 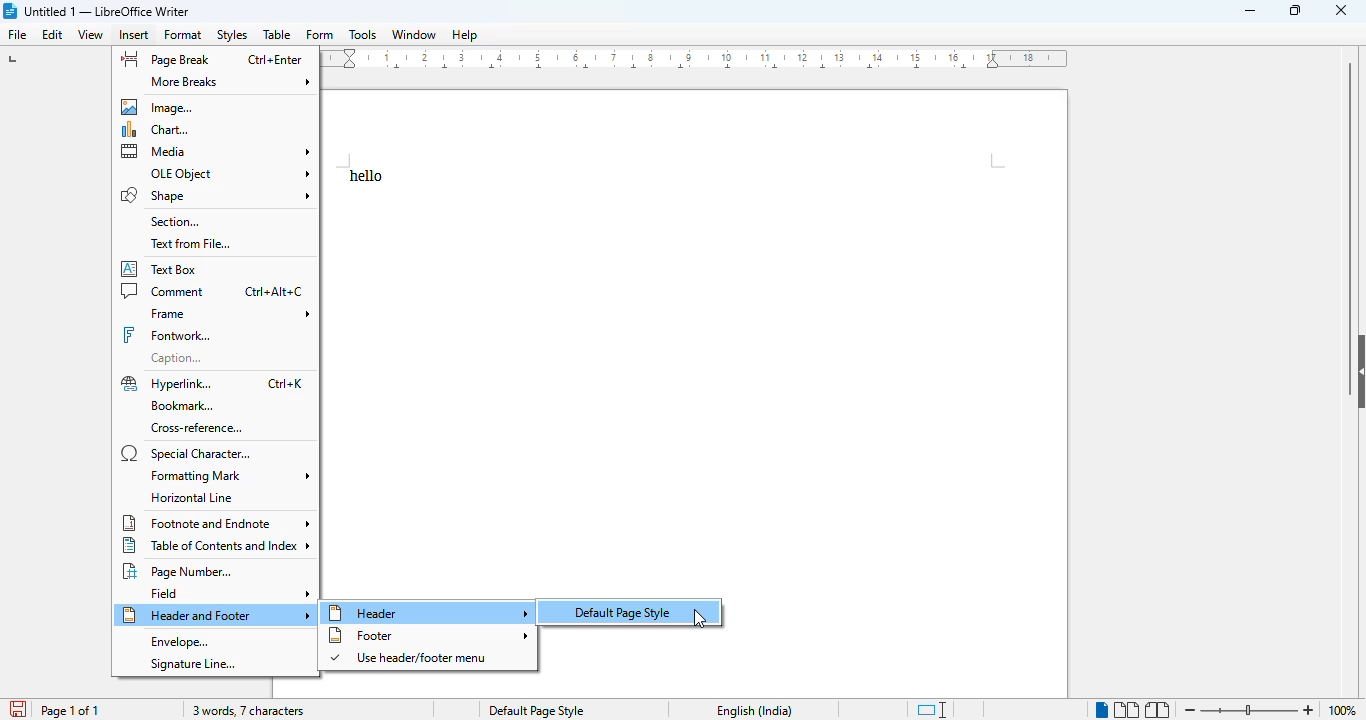 I want to click on table, so click(x=277, y=34).